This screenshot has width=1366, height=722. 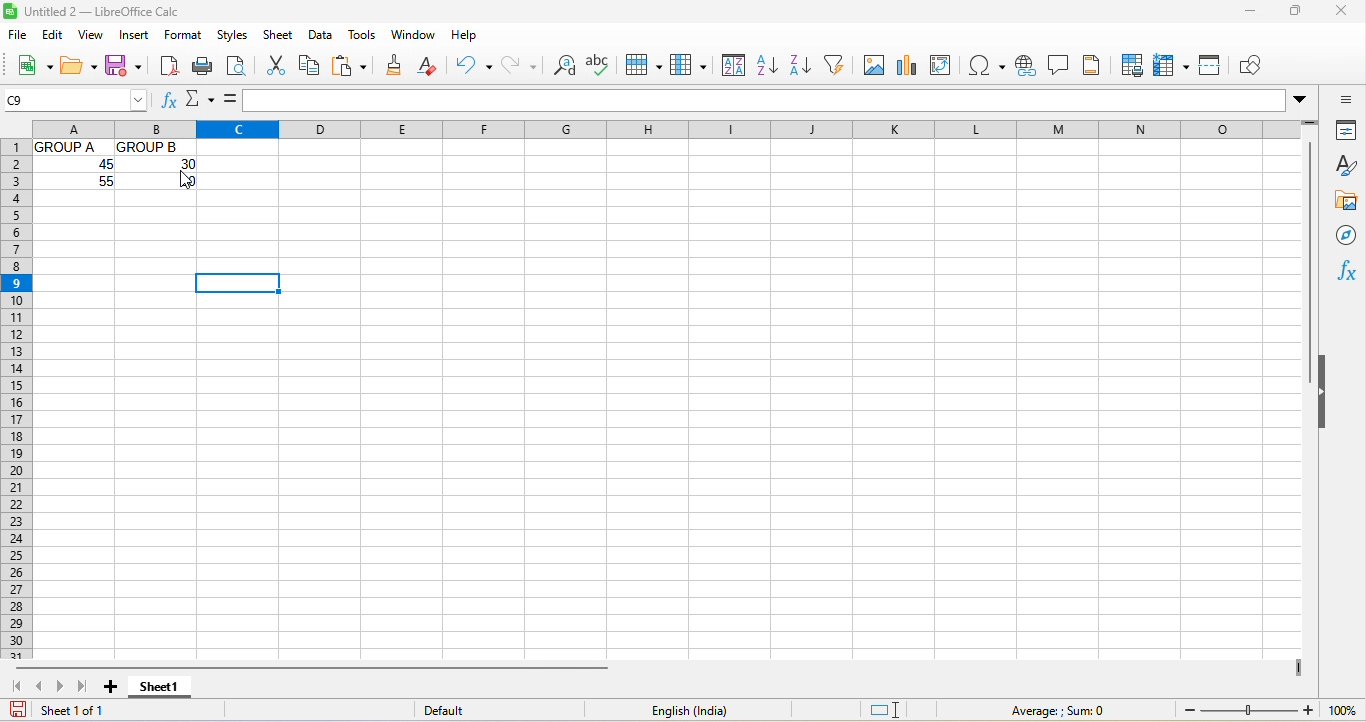 I want to click on average ; sum 0, so click(x=1044, y=711).